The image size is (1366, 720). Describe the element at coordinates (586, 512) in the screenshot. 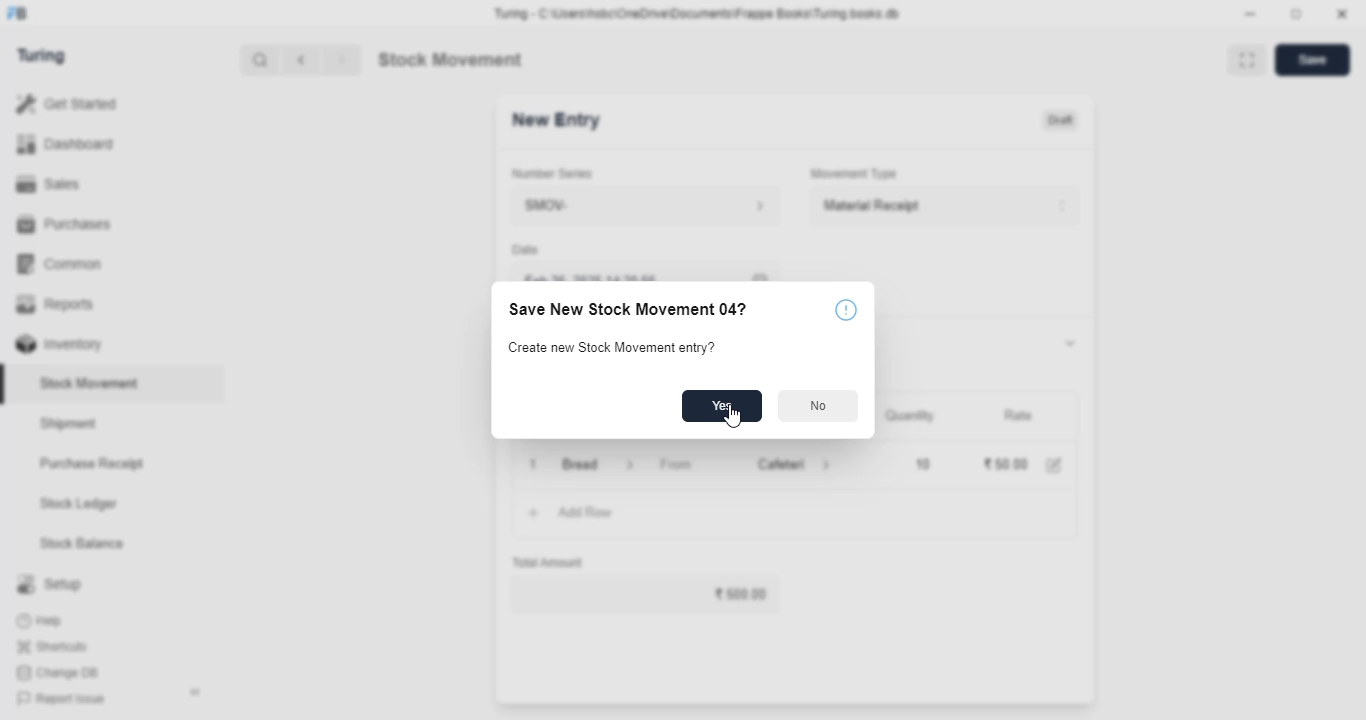

I see `add row` at that location.